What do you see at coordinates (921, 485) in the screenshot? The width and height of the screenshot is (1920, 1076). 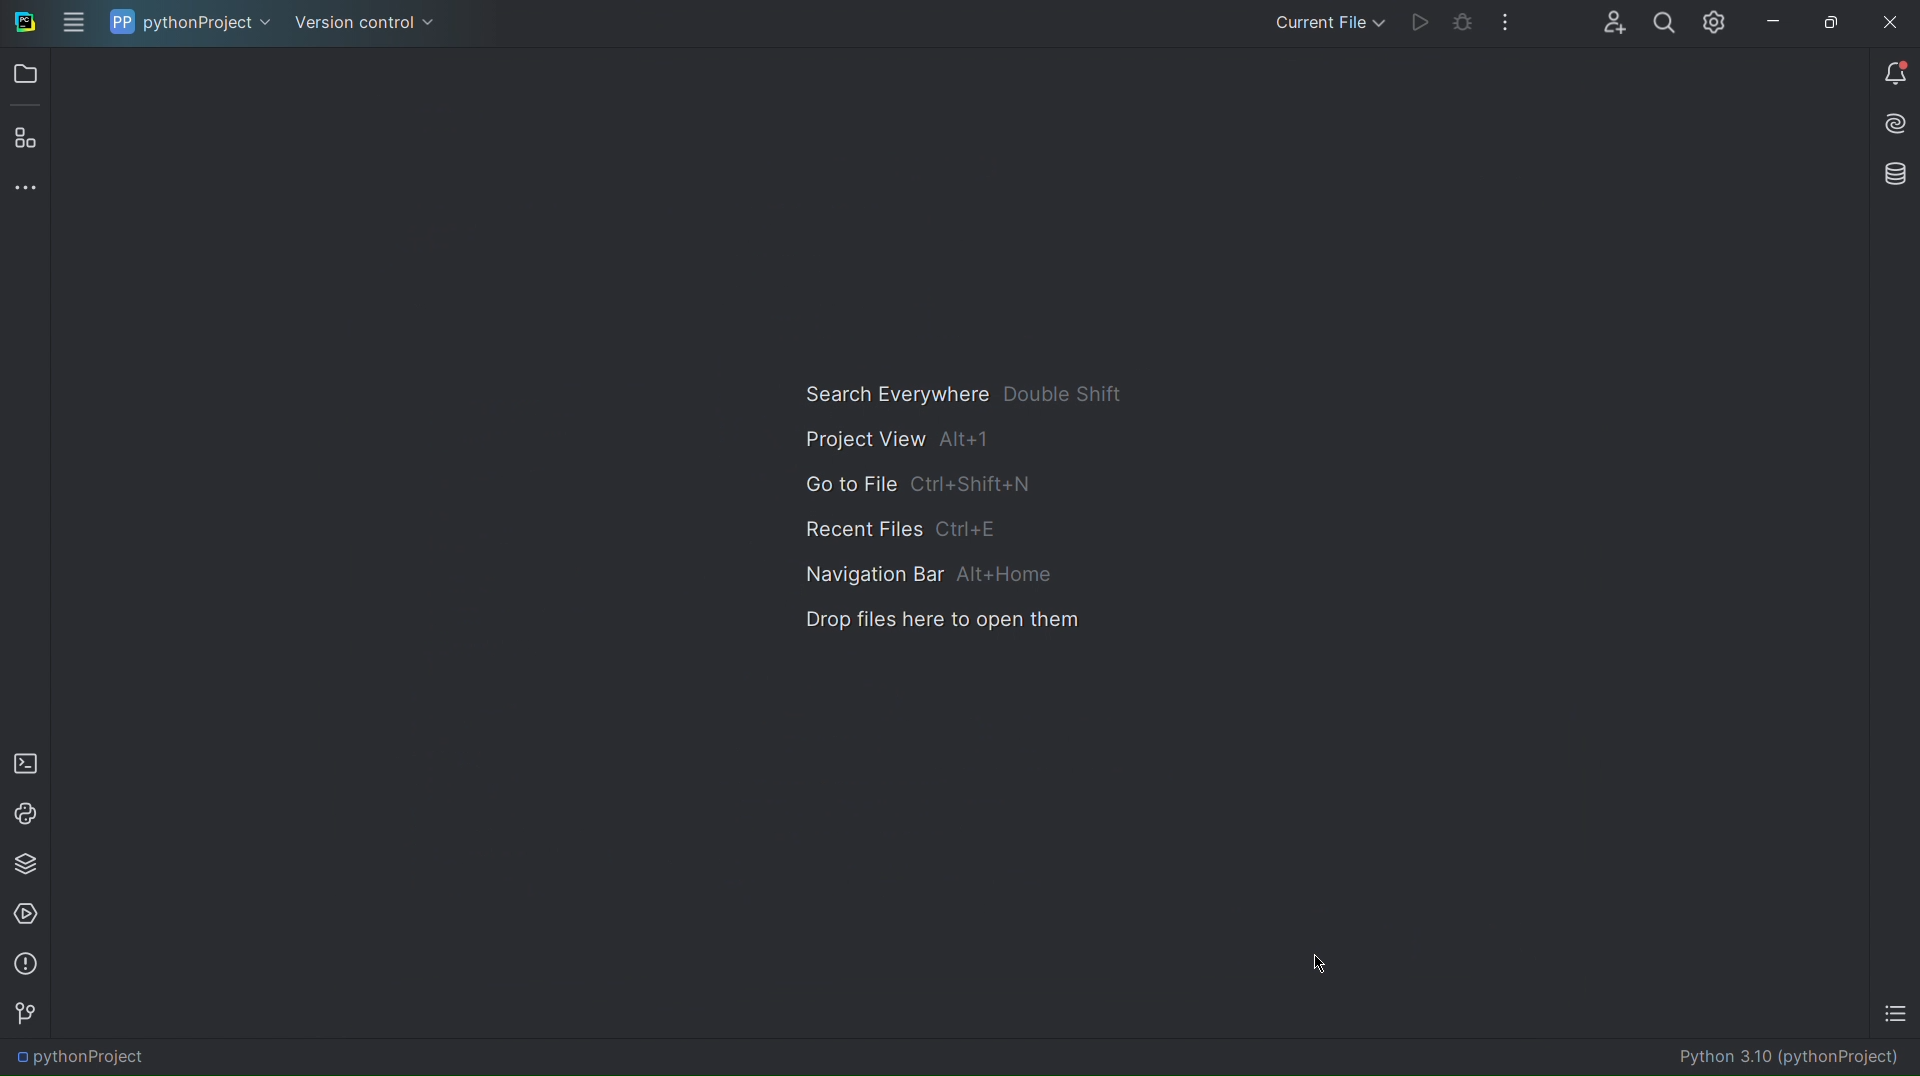 I see `Go to File` at bounding box center [921, 485].